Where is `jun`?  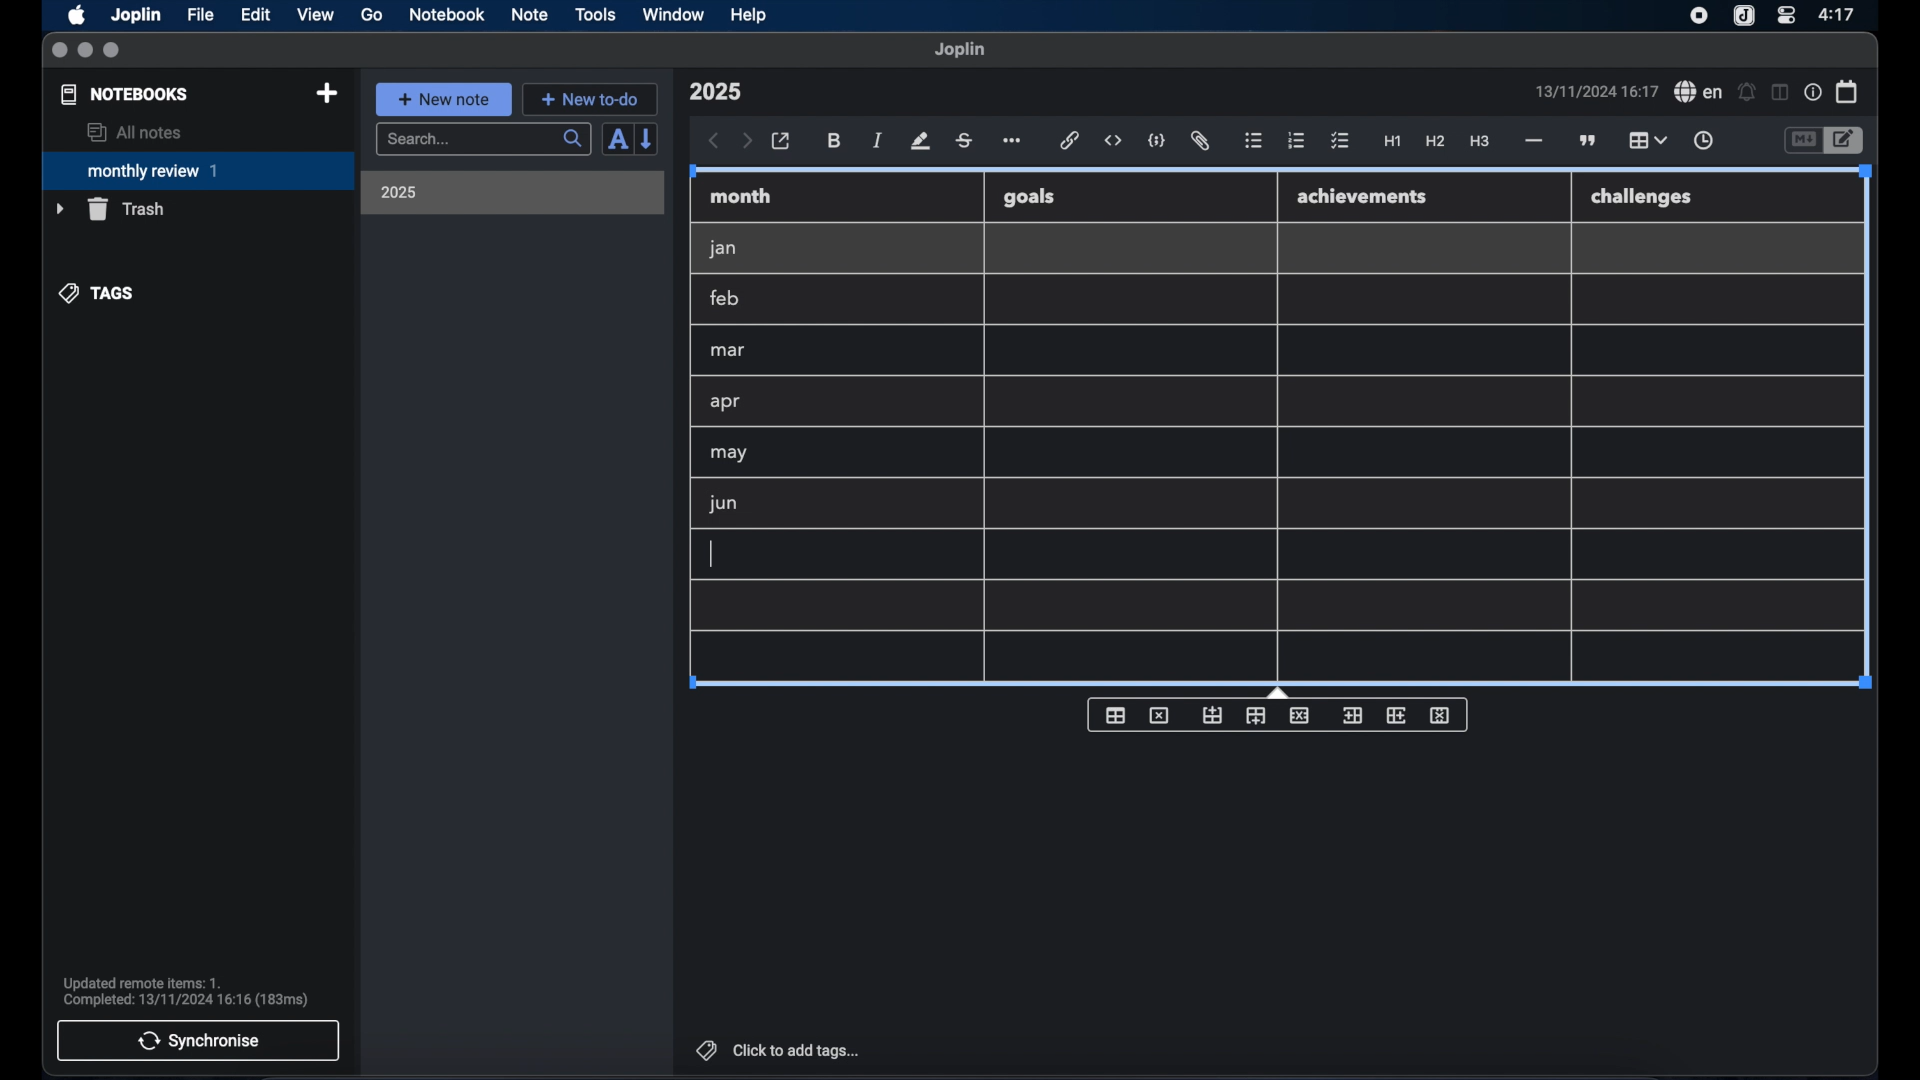 jun is located at coordinates (721, 503).